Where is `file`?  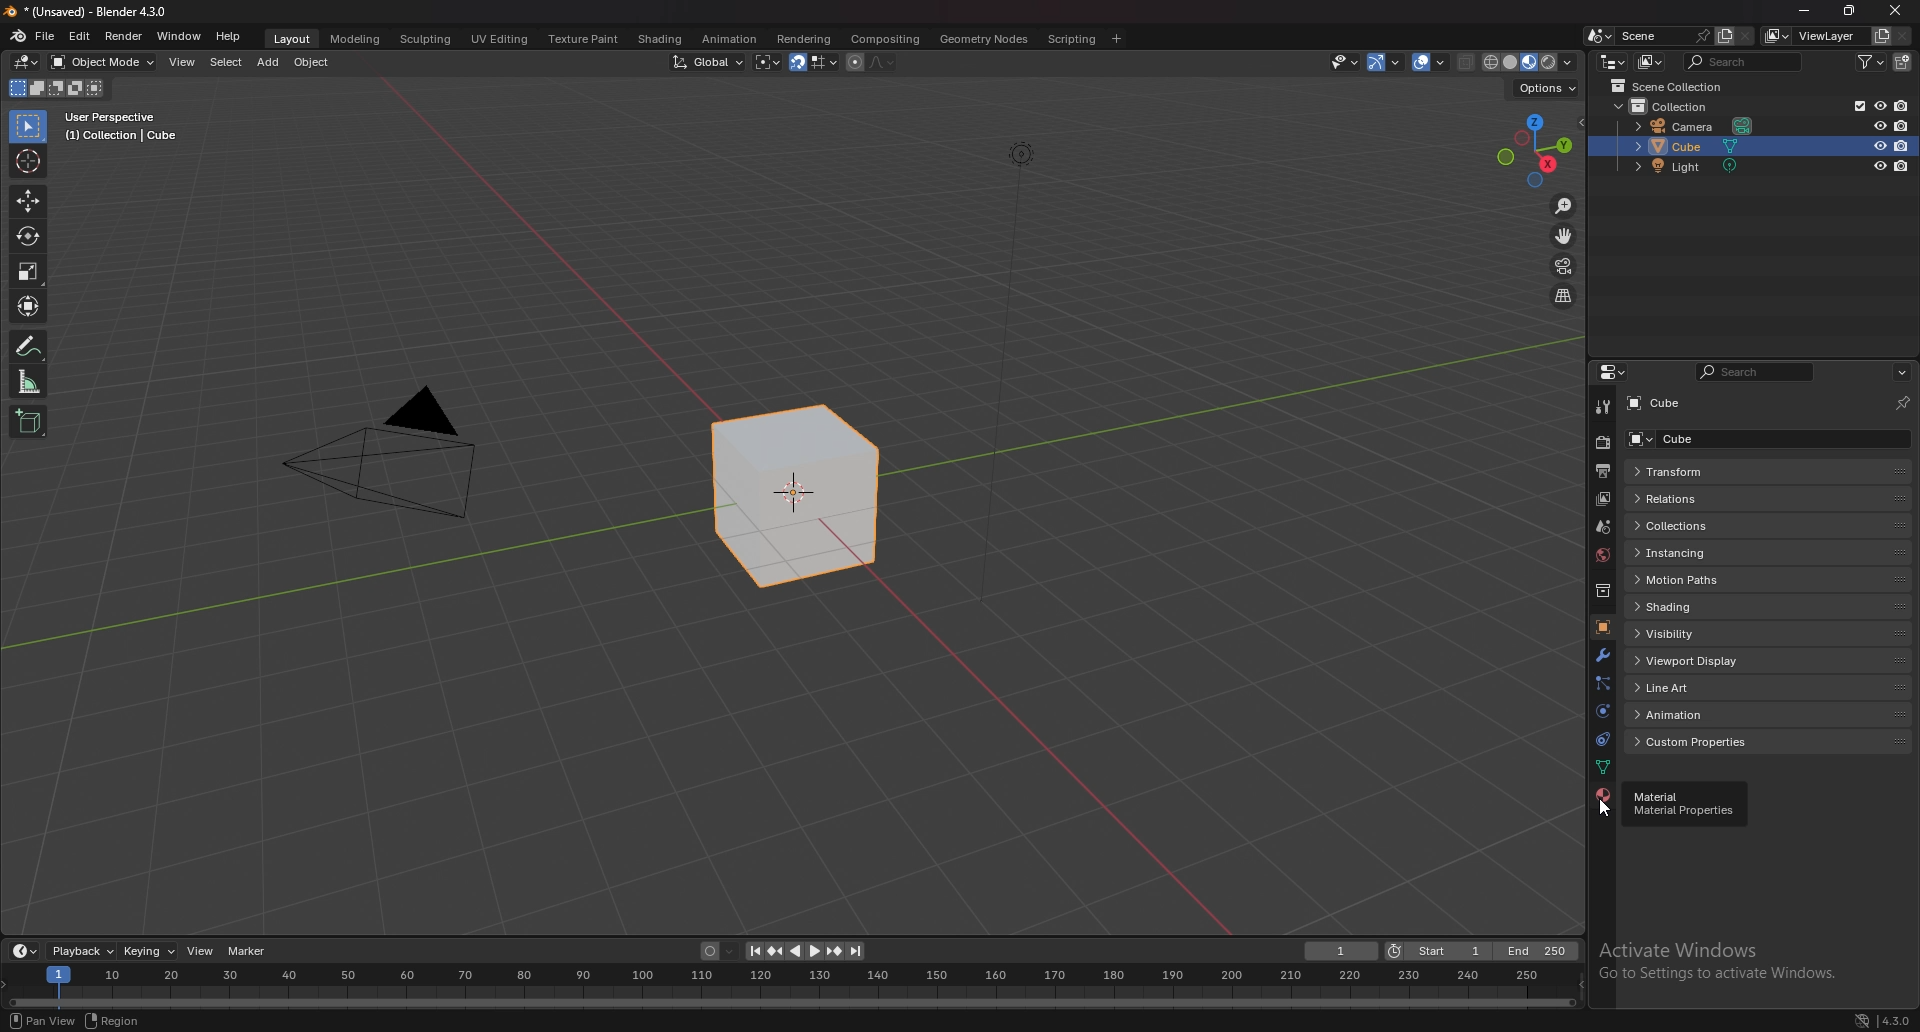
file is located at coordinates (48, 35).